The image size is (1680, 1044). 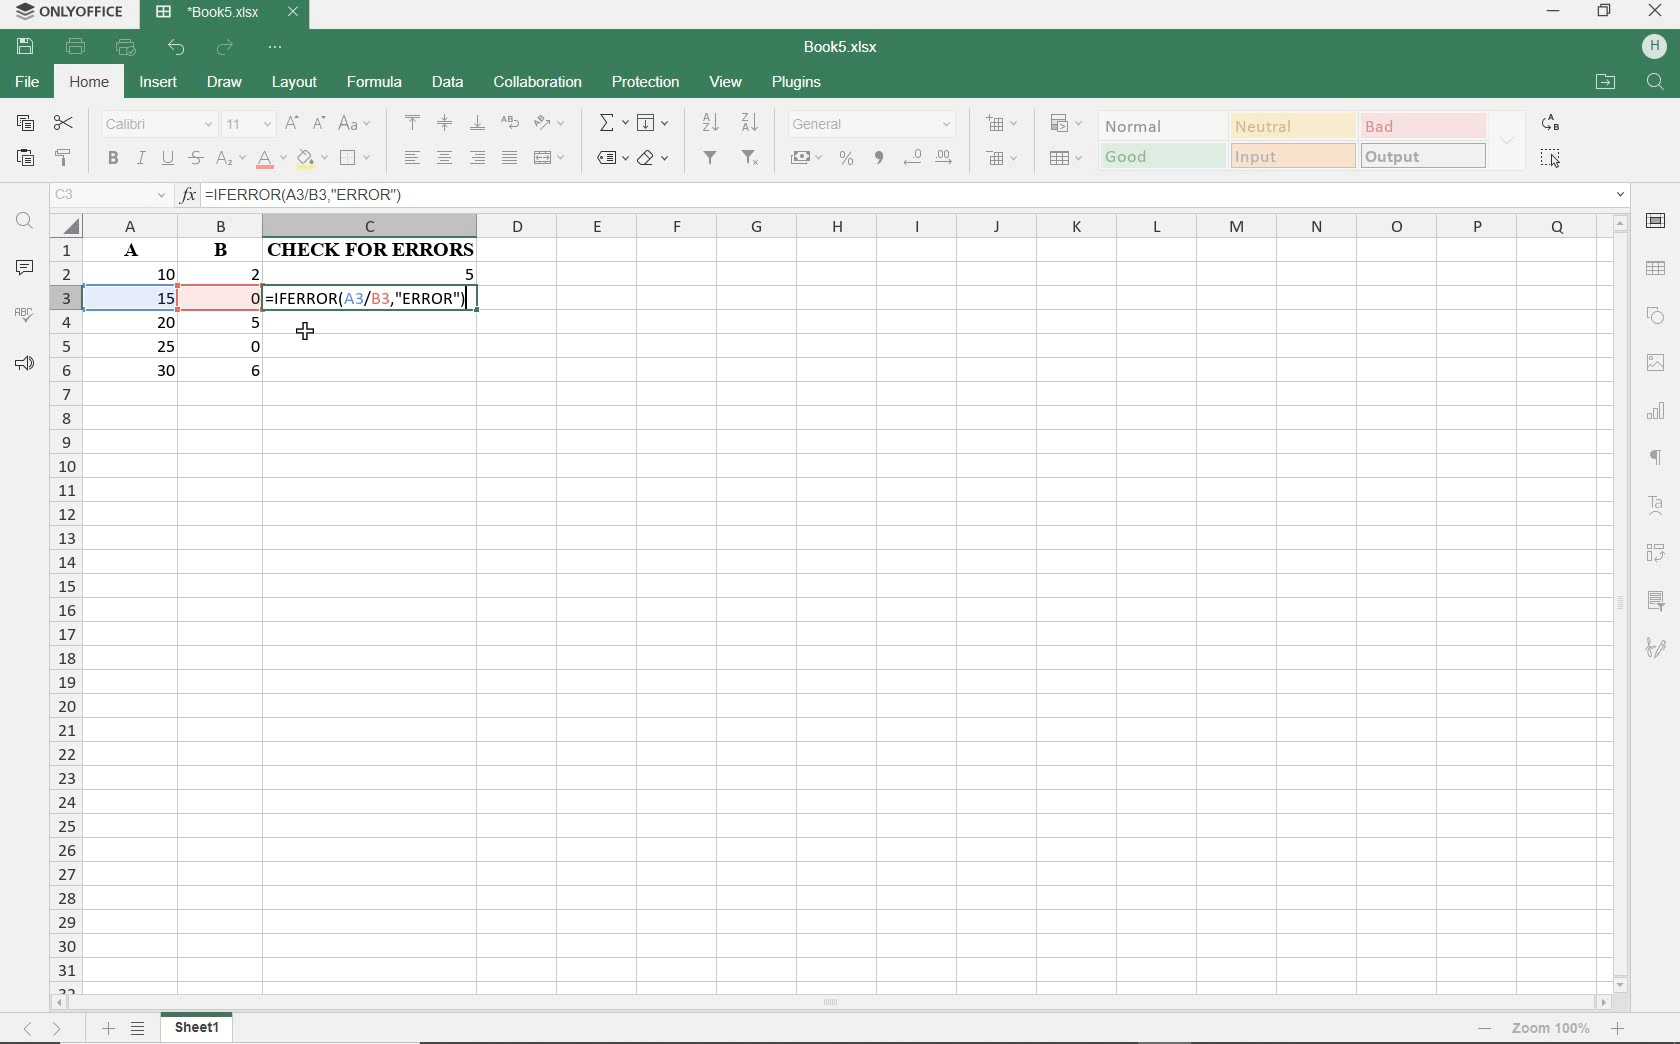 What do you see at coordinates (1620, 1029) in the screenshot?
I see `` at bounding box center [1620, 1029].